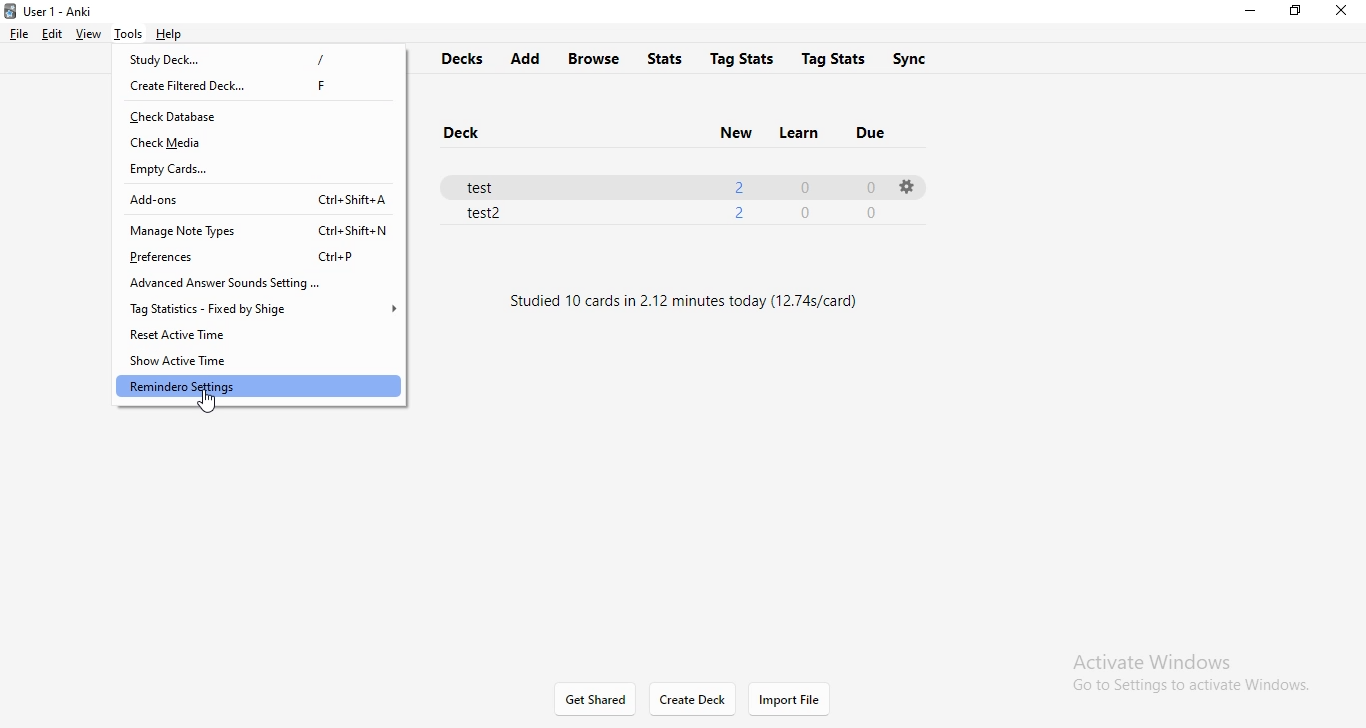  I want to click on due, so click(874, 130).